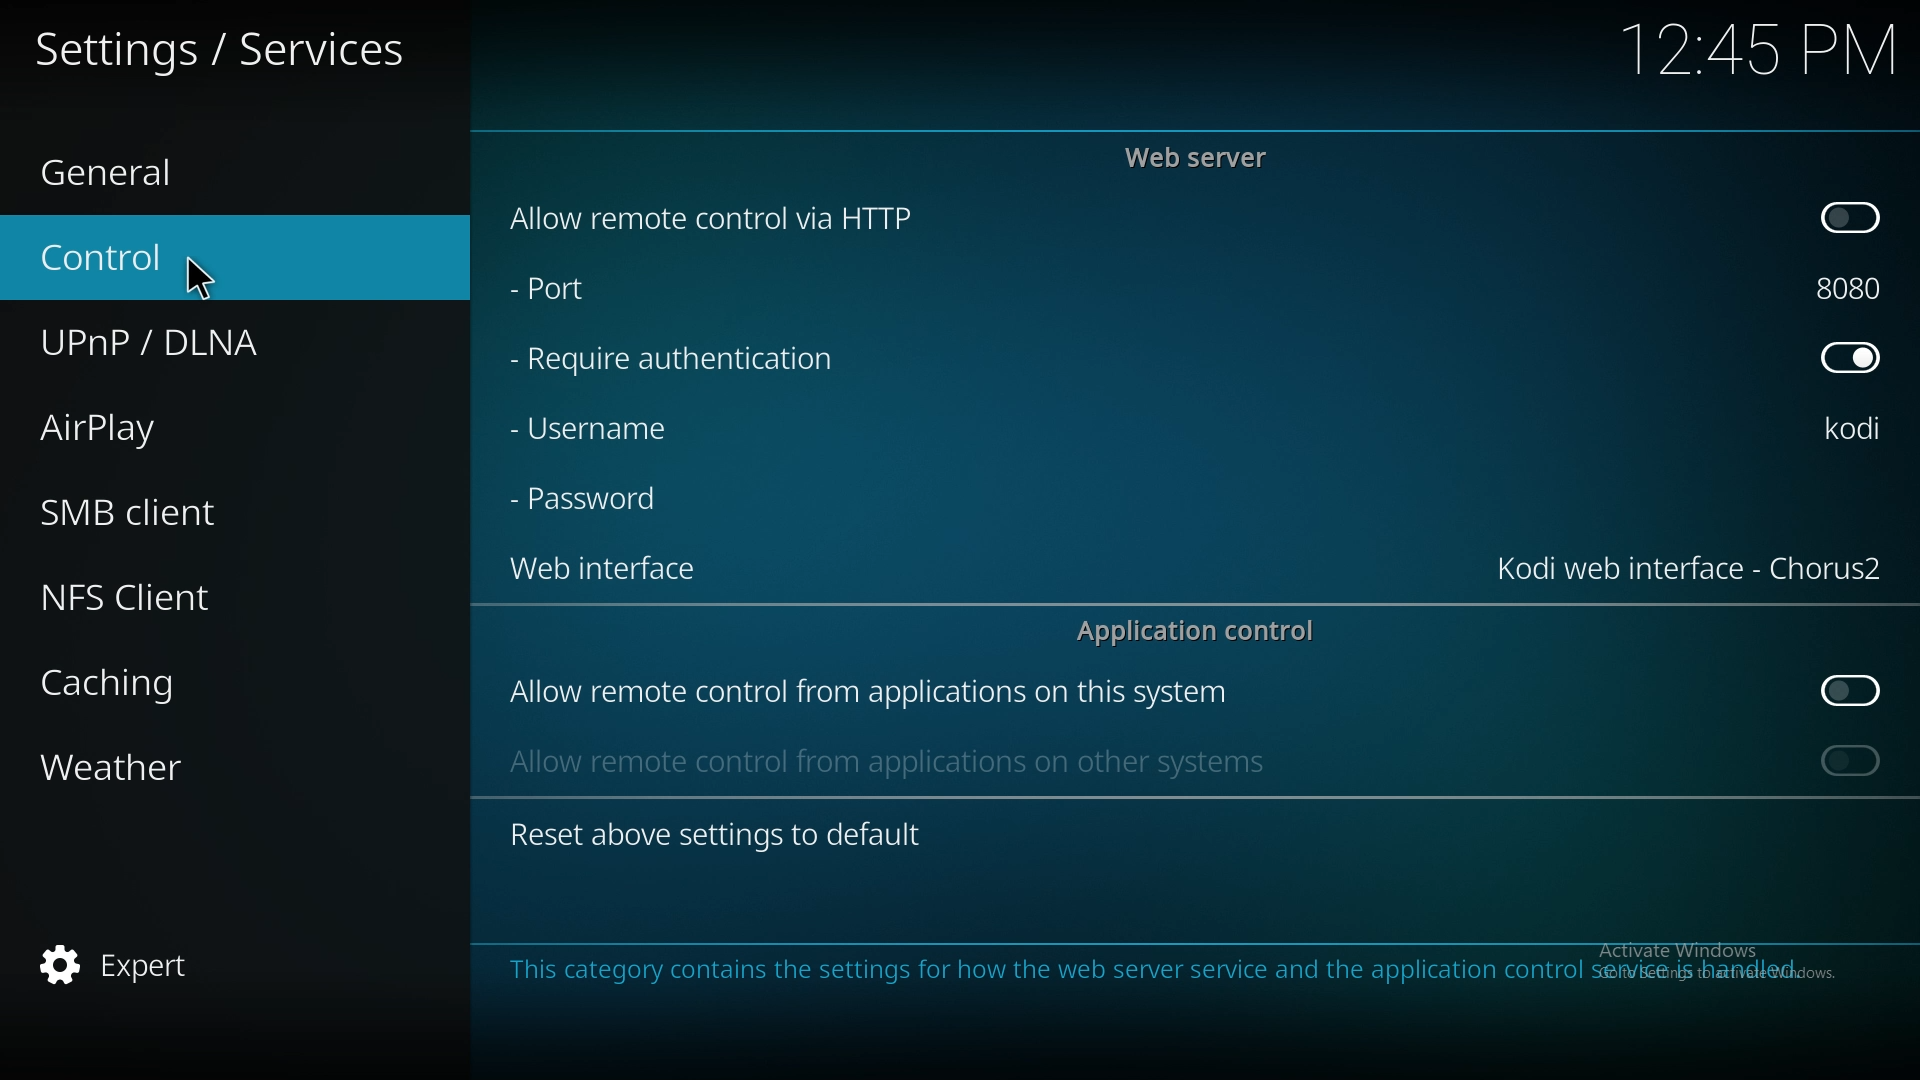 This screenshot has height=1080, width=1920. What do you see at coordinates (174, 505) in the screenshot?
I see `smb client` at bounding box center [174, 505].